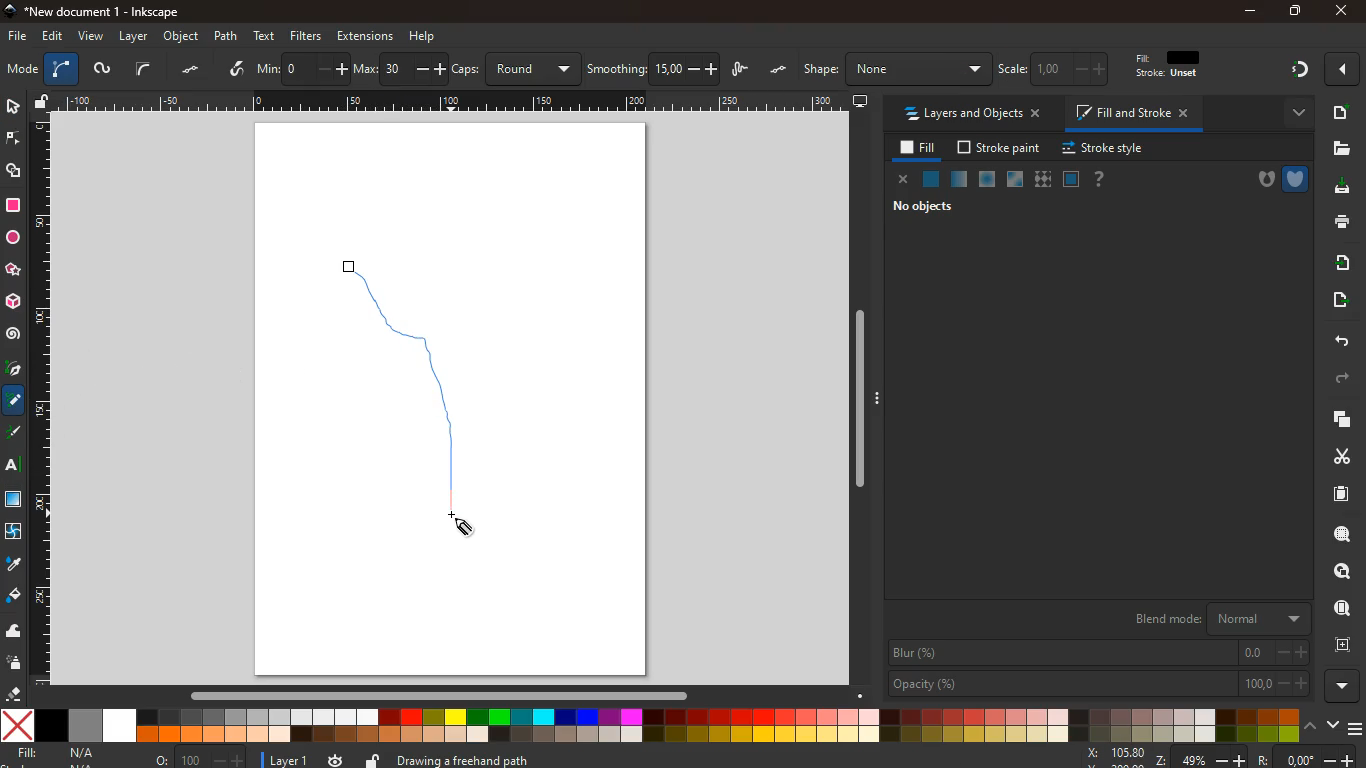  Describe the element at coordinates (14, 694) in the screenshot. I see `erase` at that location.